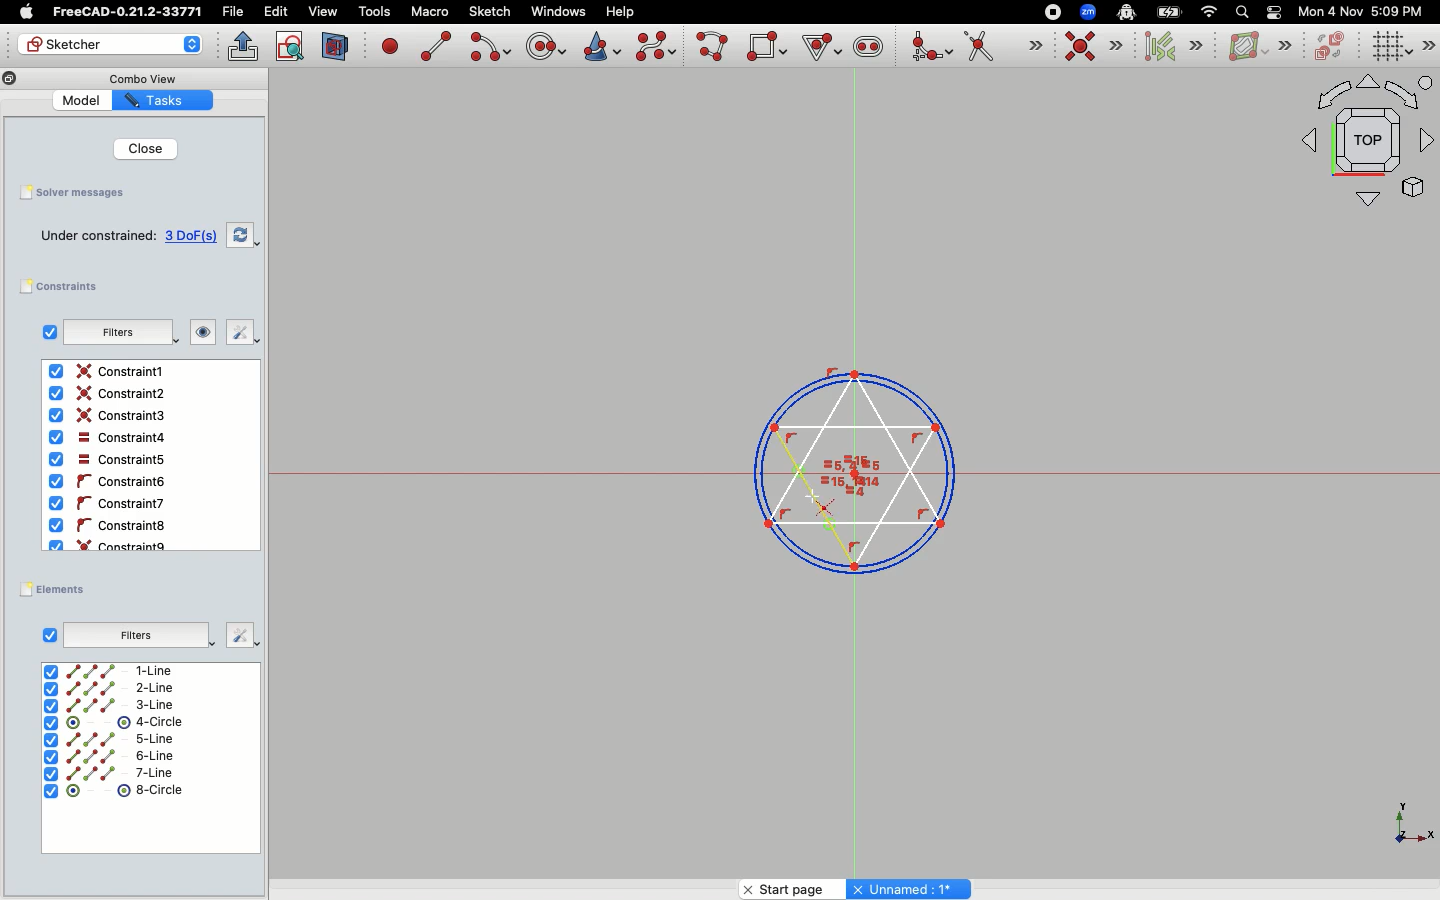  I want to click on File, so click(235, 12).